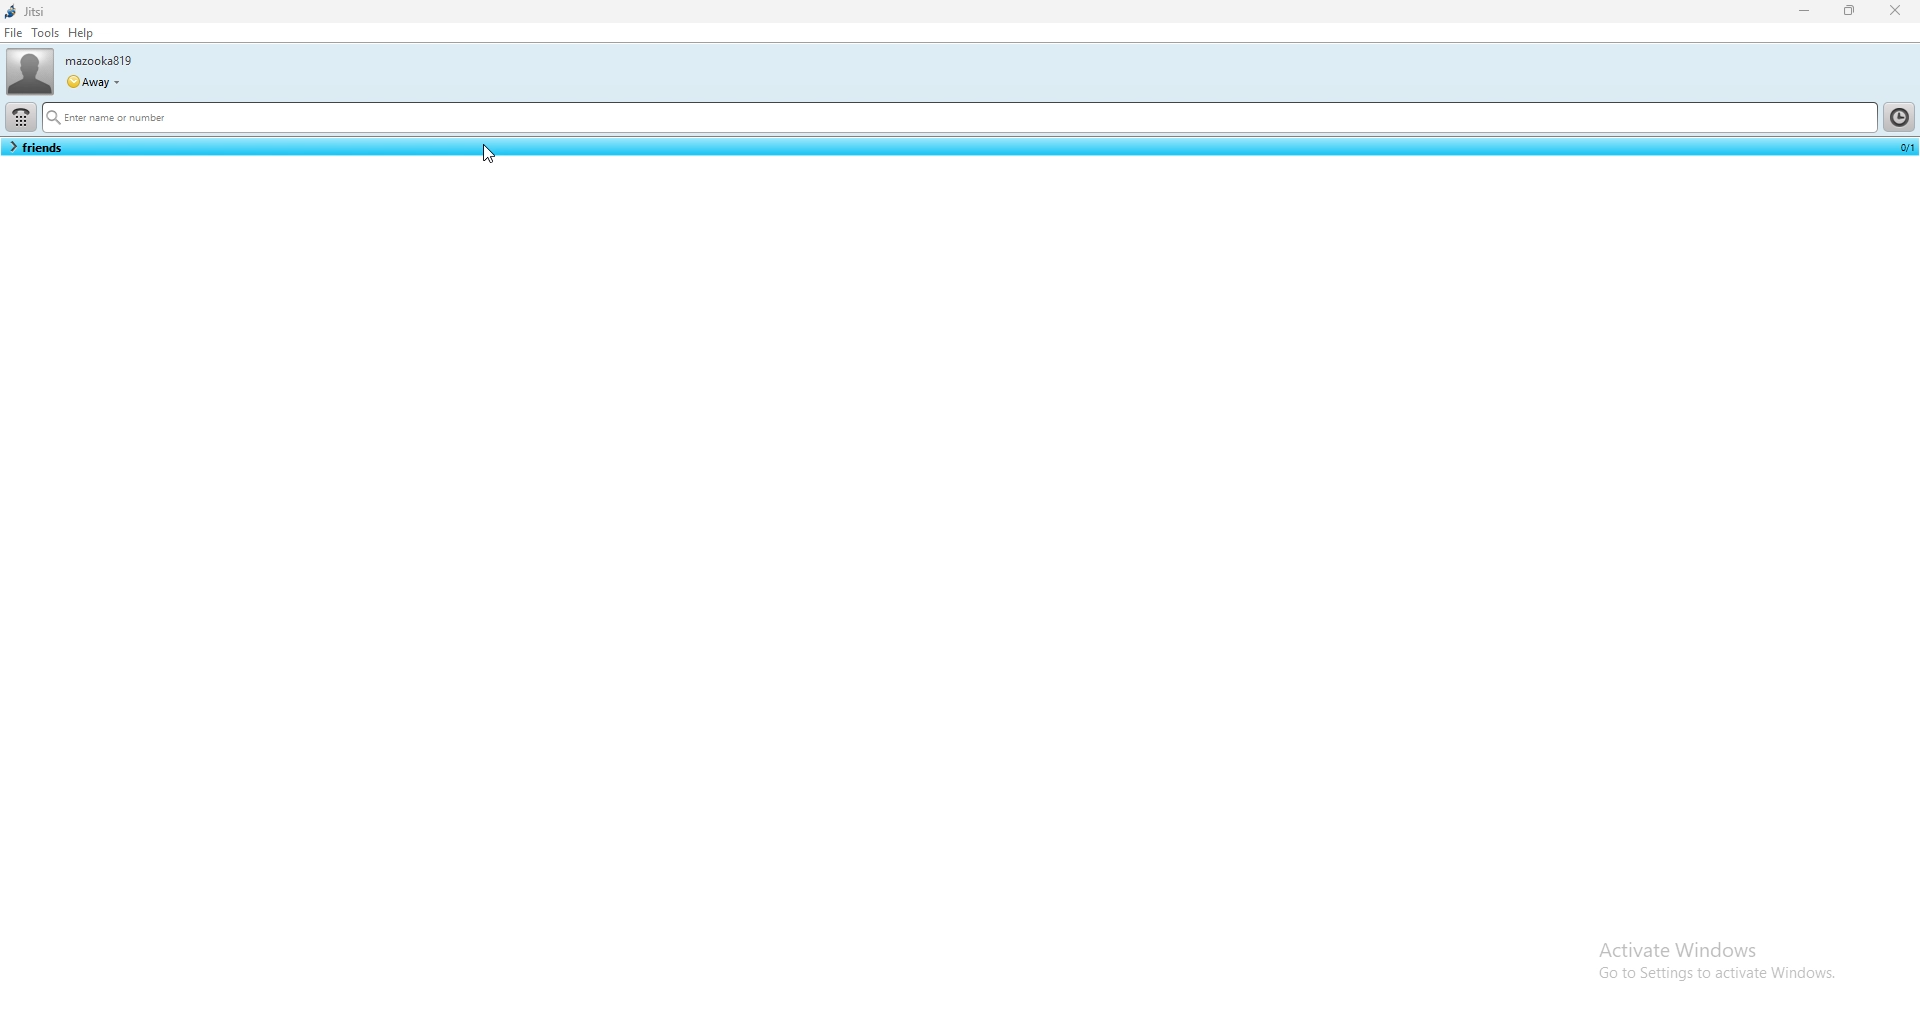 The image size is (1920, 1032). Describe the element at coordinates (36, 146) in the screenshot. I see `contact list` at that location.